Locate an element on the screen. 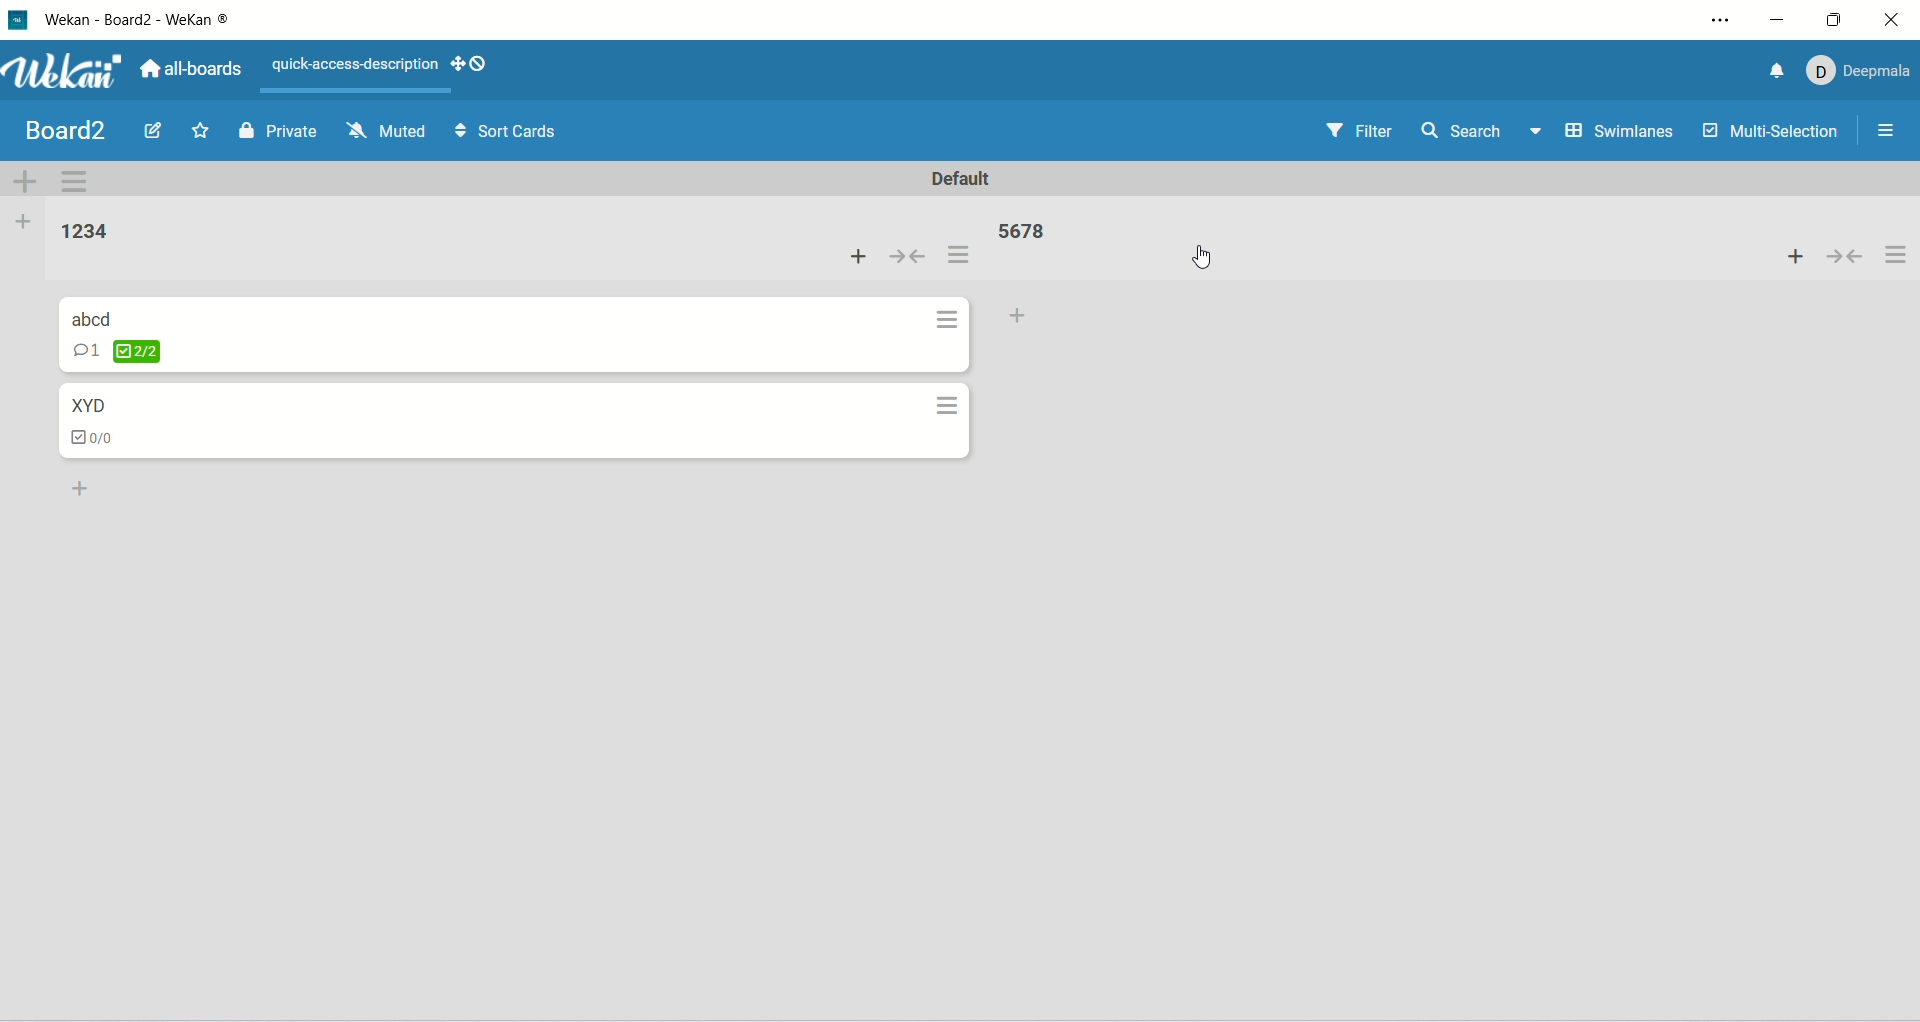  swimlanes is located at coordinates (1618, 132).